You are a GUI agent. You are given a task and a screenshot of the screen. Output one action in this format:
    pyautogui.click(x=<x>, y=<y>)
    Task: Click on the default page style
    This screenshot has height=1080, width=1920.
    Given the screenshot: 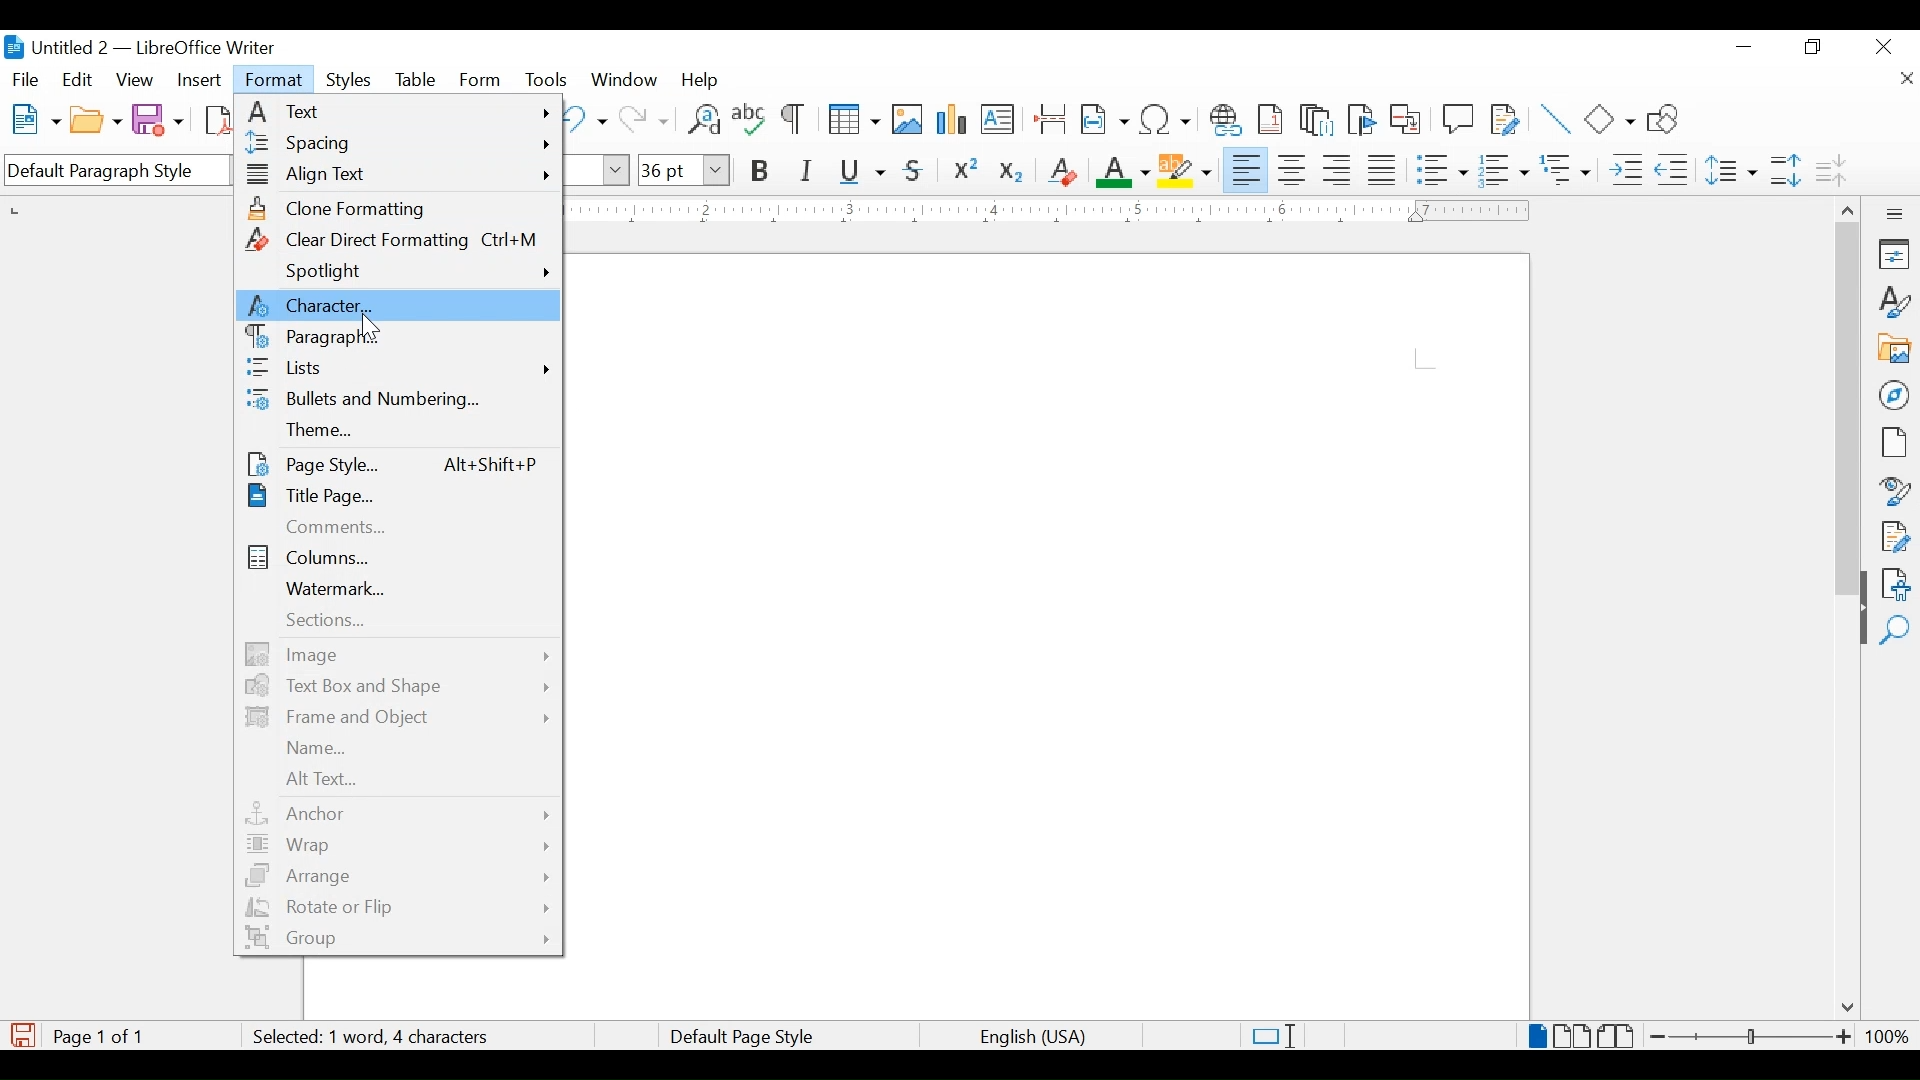 What is the action you would take?
    pyautogui.click(x=738, y=1037)
    